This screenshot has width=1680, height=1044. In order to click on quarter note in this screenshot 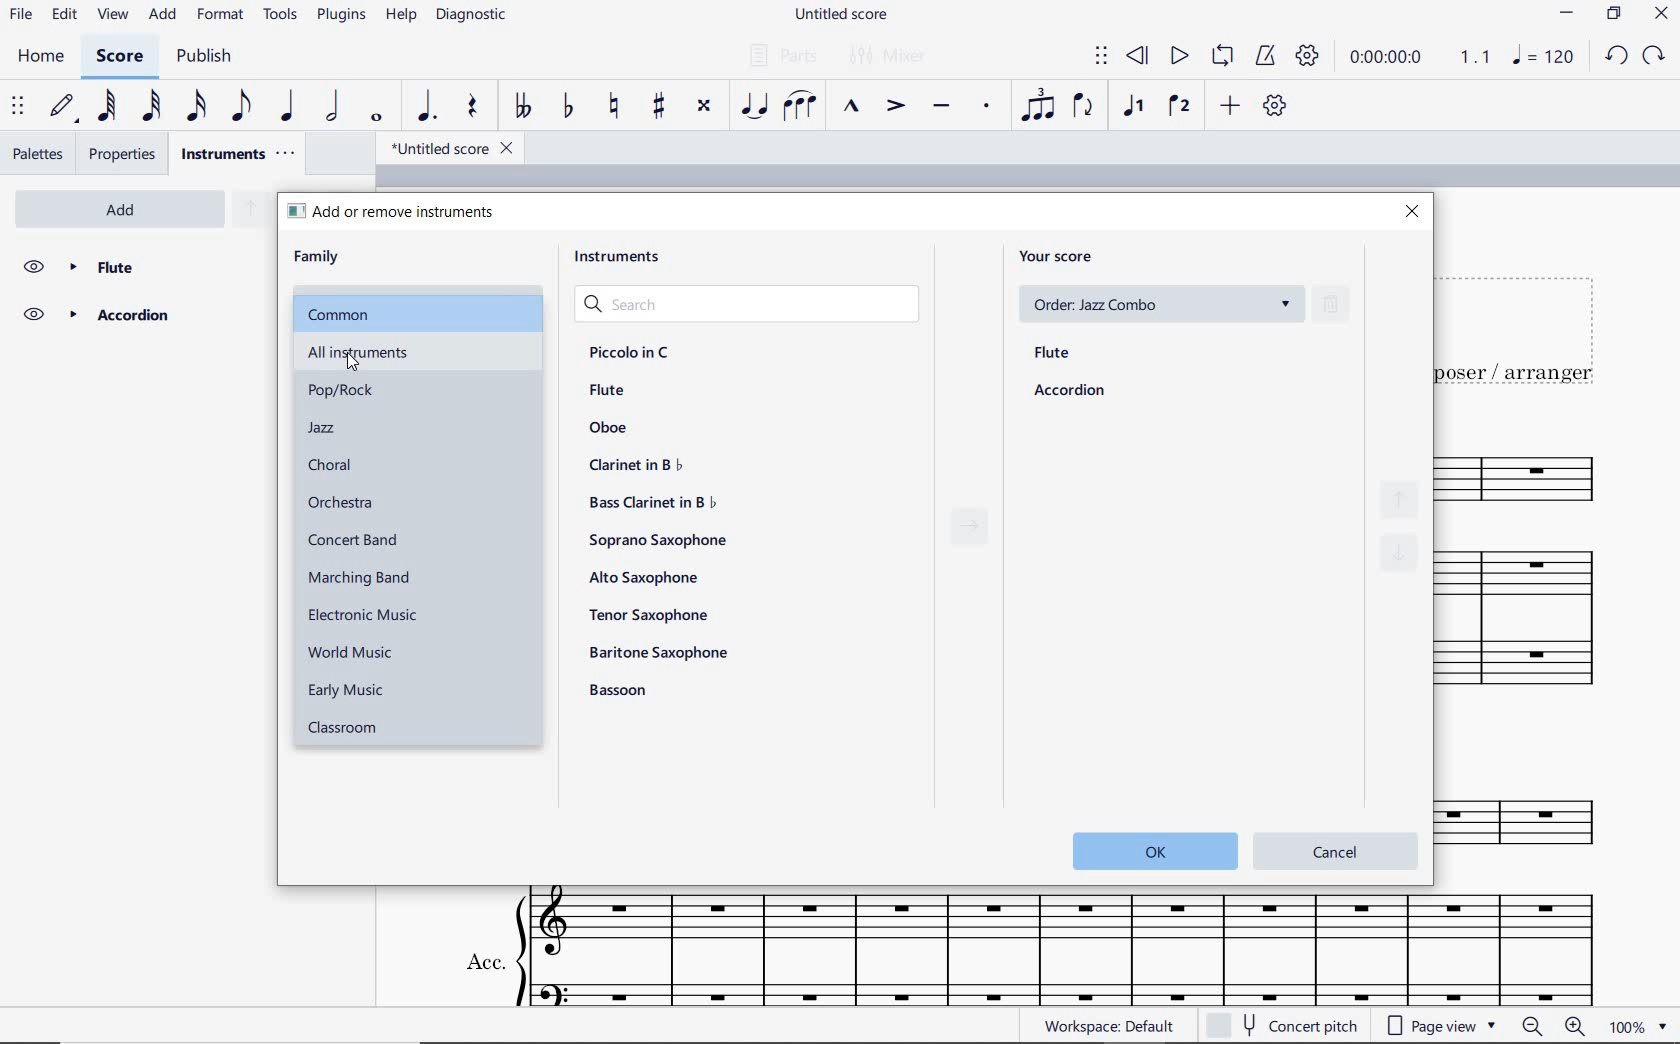, I will do `click(289, 106)`.